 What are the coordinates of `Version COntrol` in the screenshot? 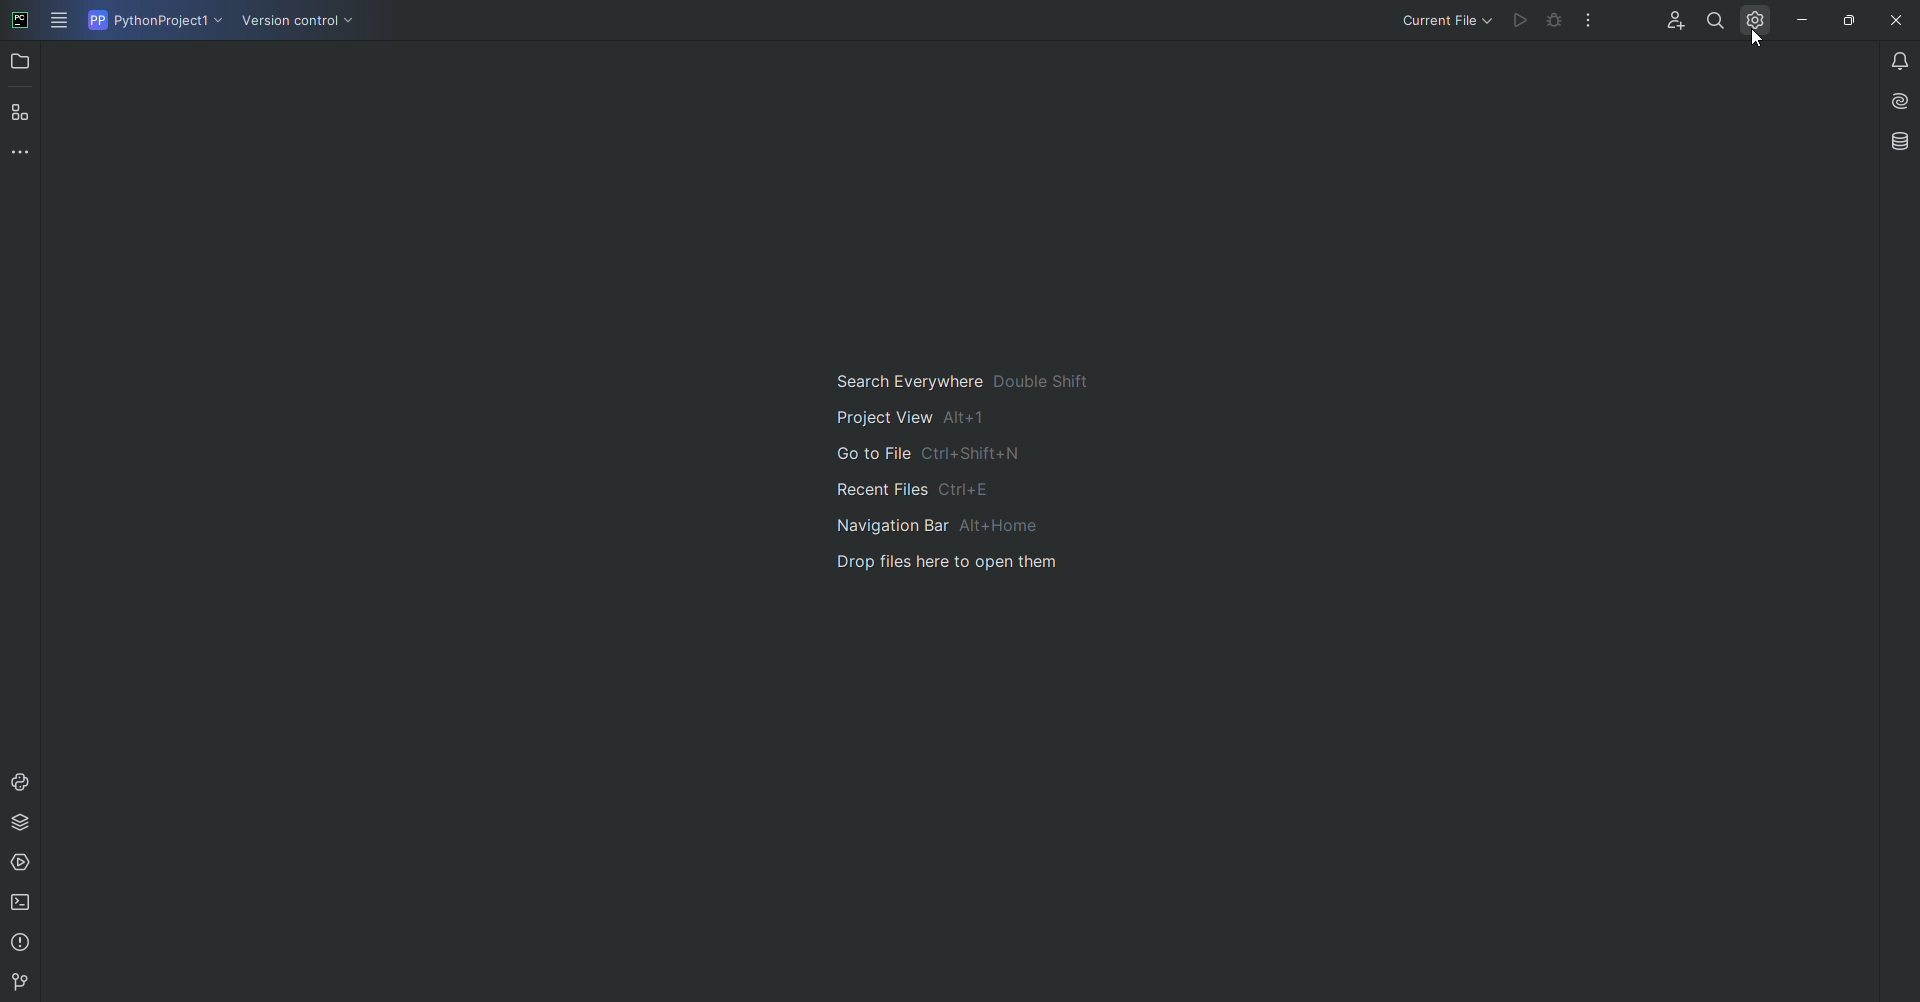 It's located at (302, 24).